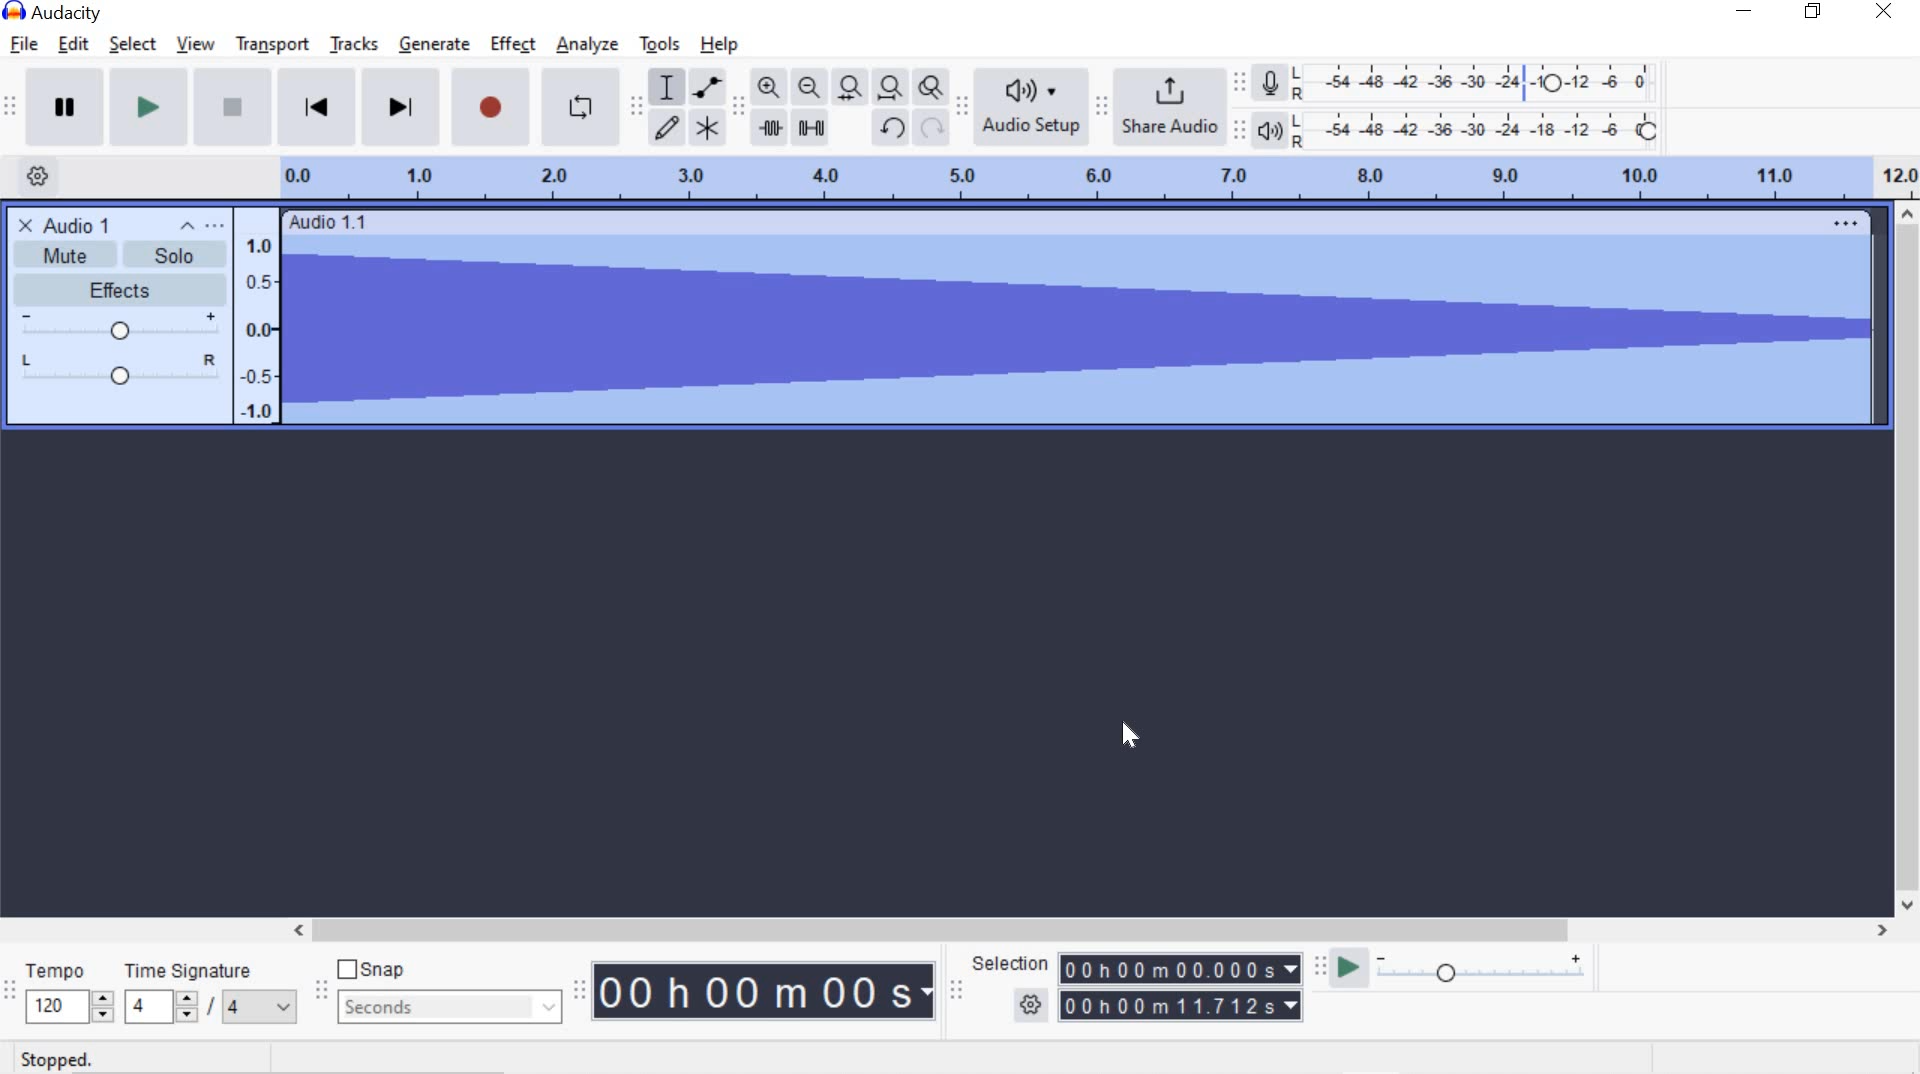 Image resolution: width=1920 pixels, height=1074 pixels. I want to click on snap, so click(373, 970).